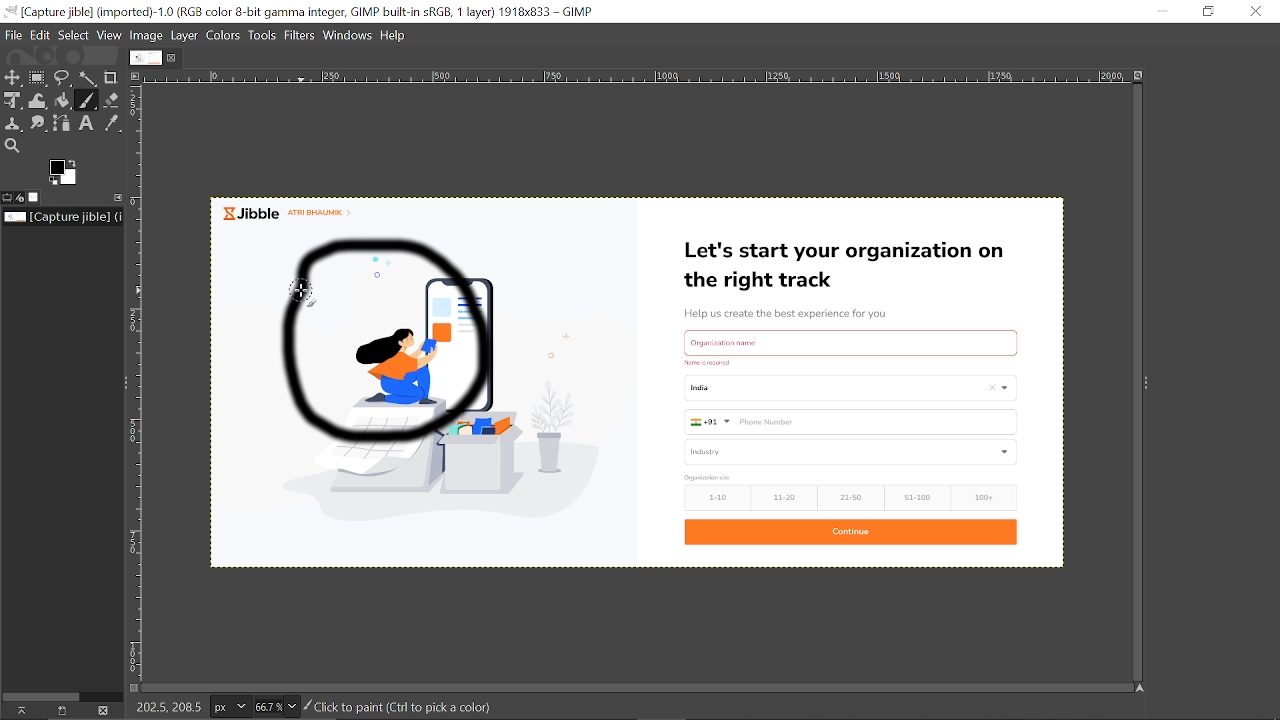  What do you see at coordinates (300, 12) in the screenshot?
I see `Current window` at bounding box center [300, 12].